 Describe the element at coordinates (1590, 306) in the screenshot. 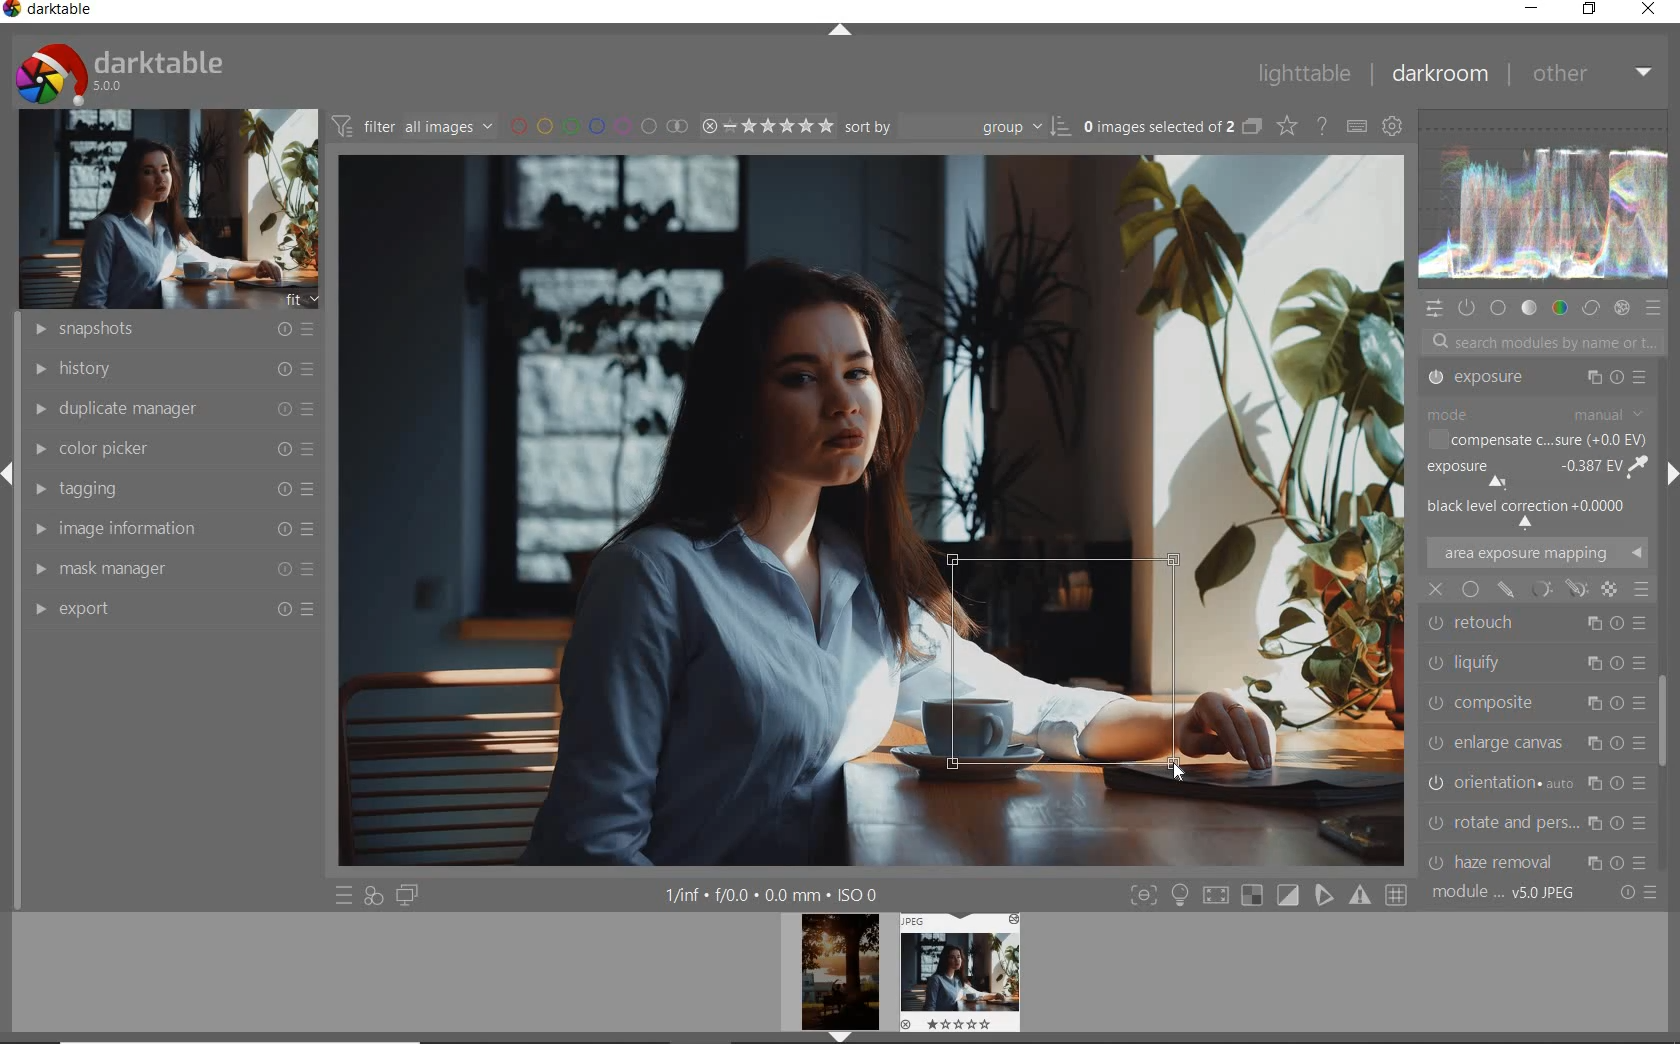

I see `CORRECT` at that location.